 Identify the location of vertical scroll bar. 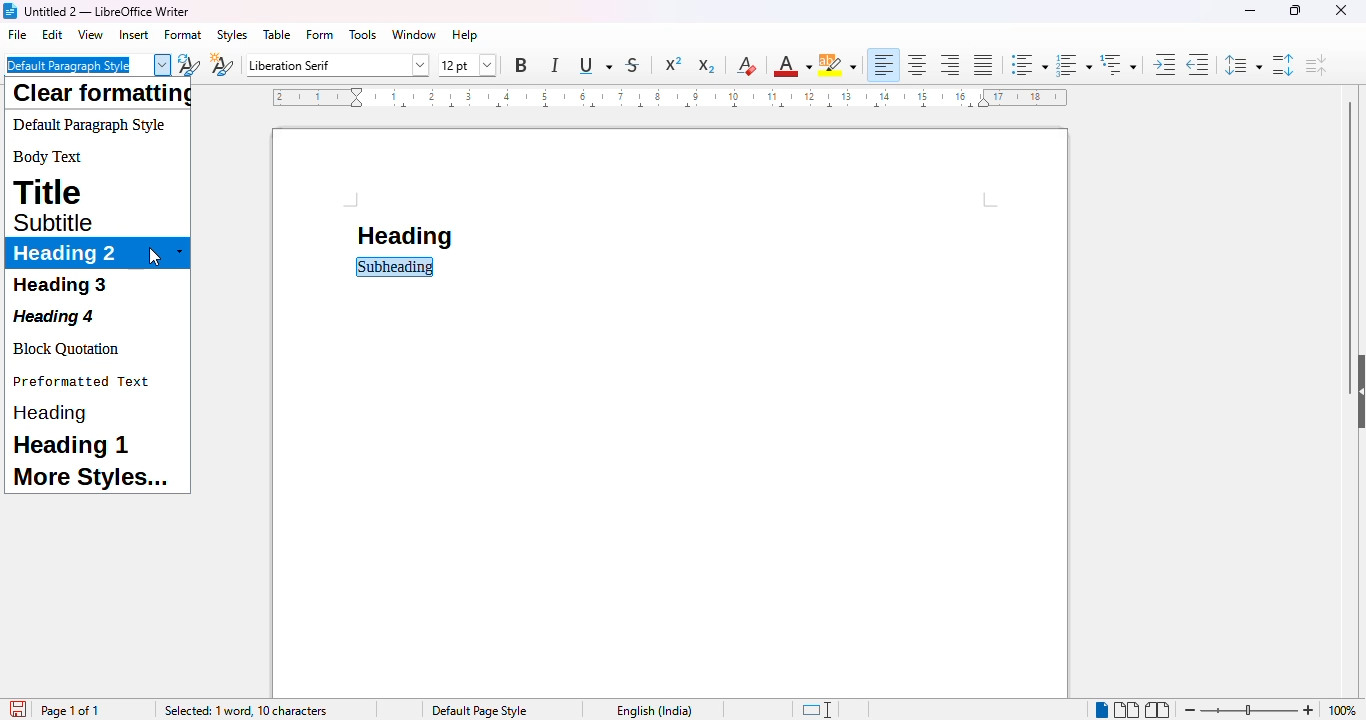
(1346, 222).